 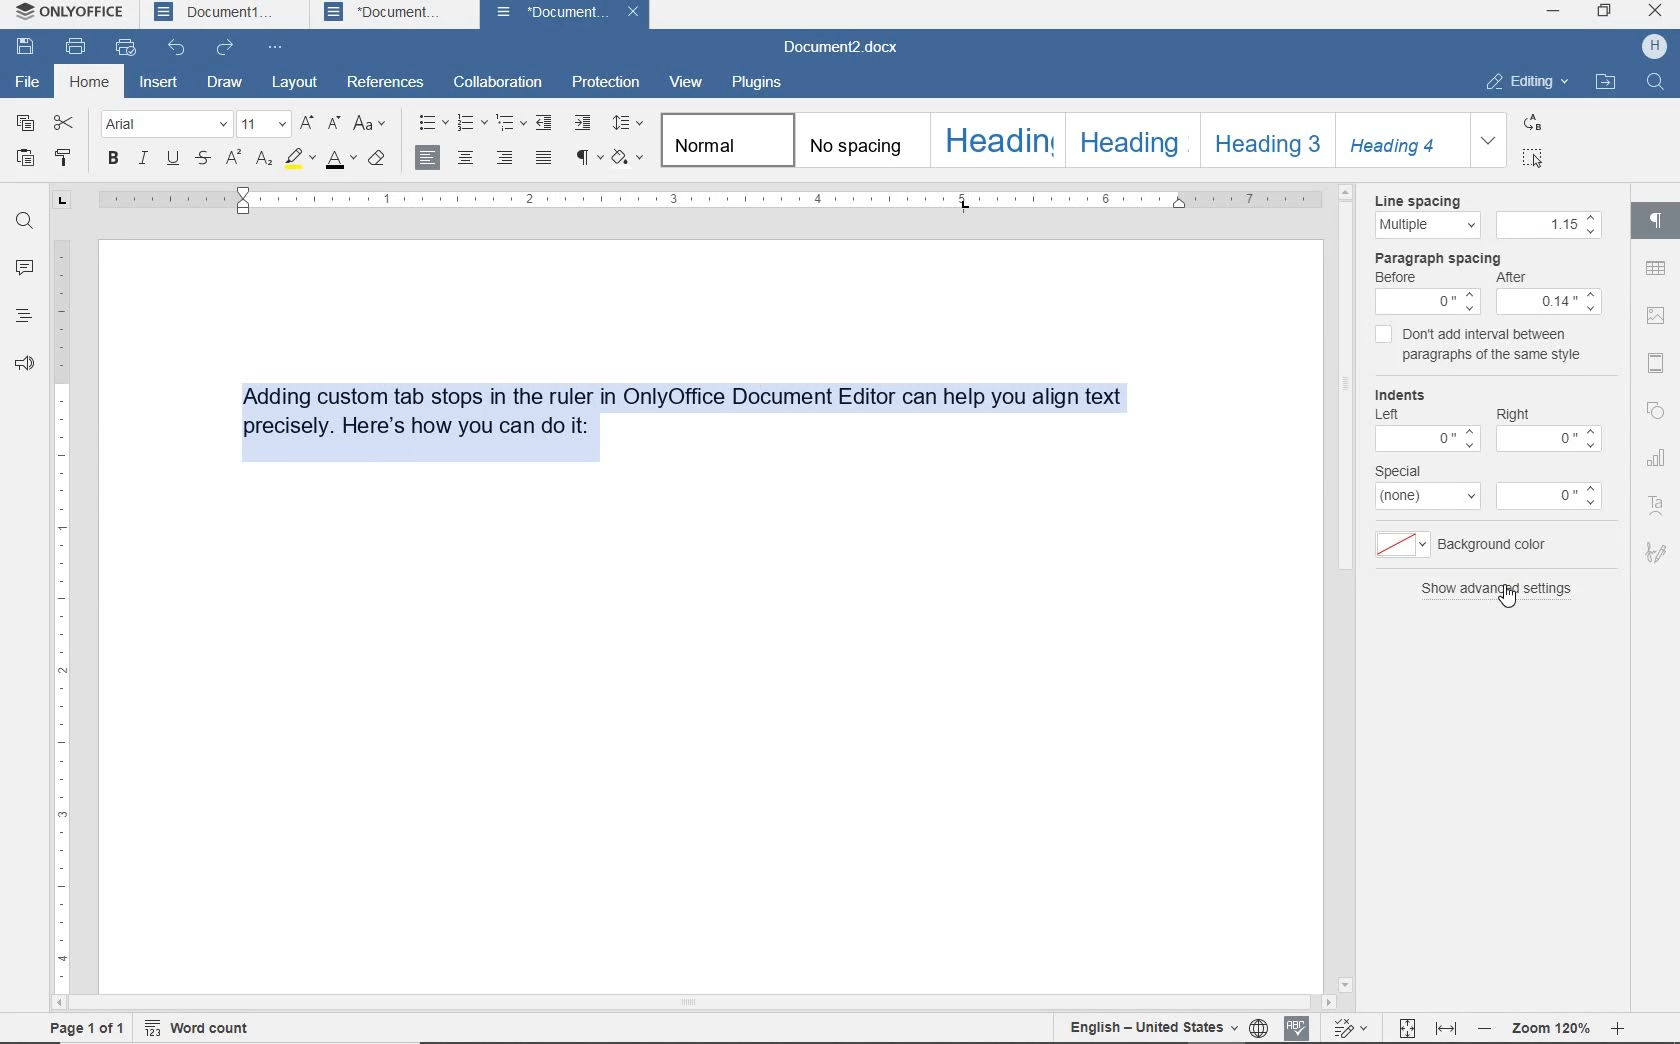 What do you see at coordinates (1403, 141) in the screenshot?
I see `heading 4` at bounding box center [1403, 141].